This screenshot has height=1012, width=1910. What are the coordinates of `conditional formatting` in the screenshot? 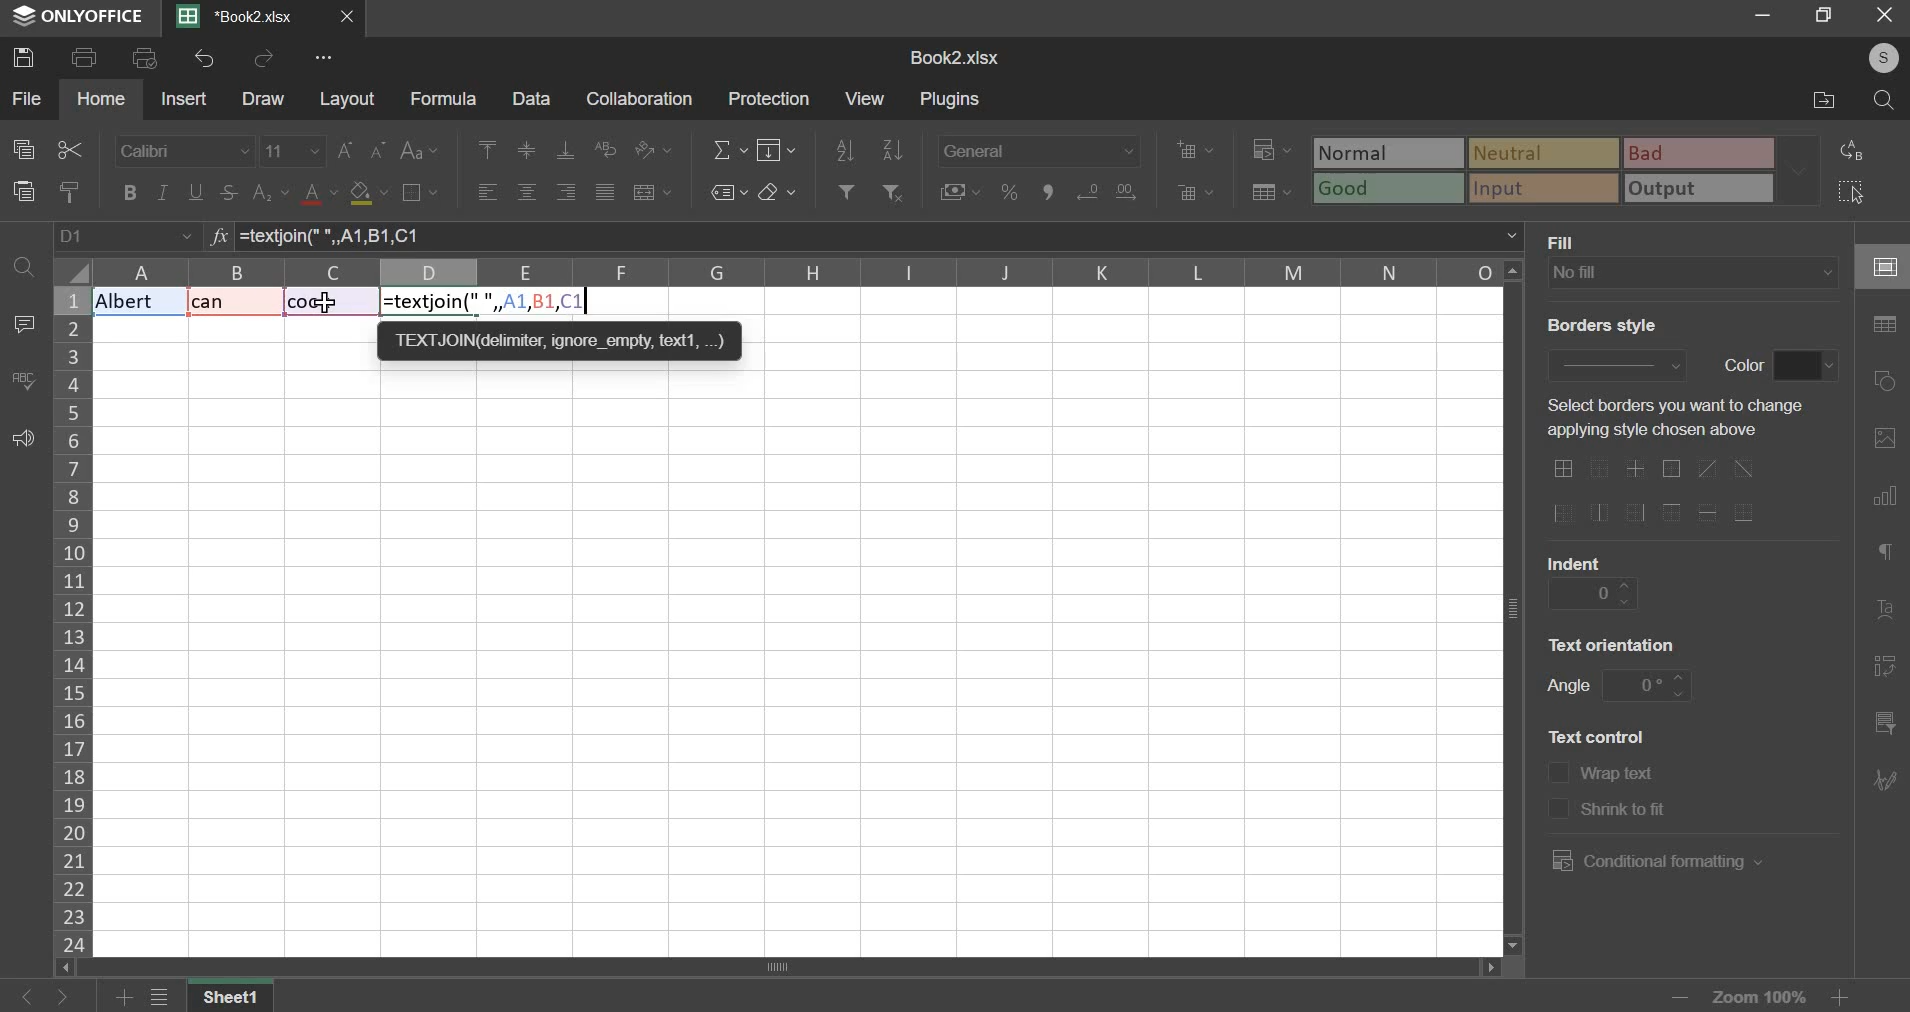 It's located at (1653, 861).